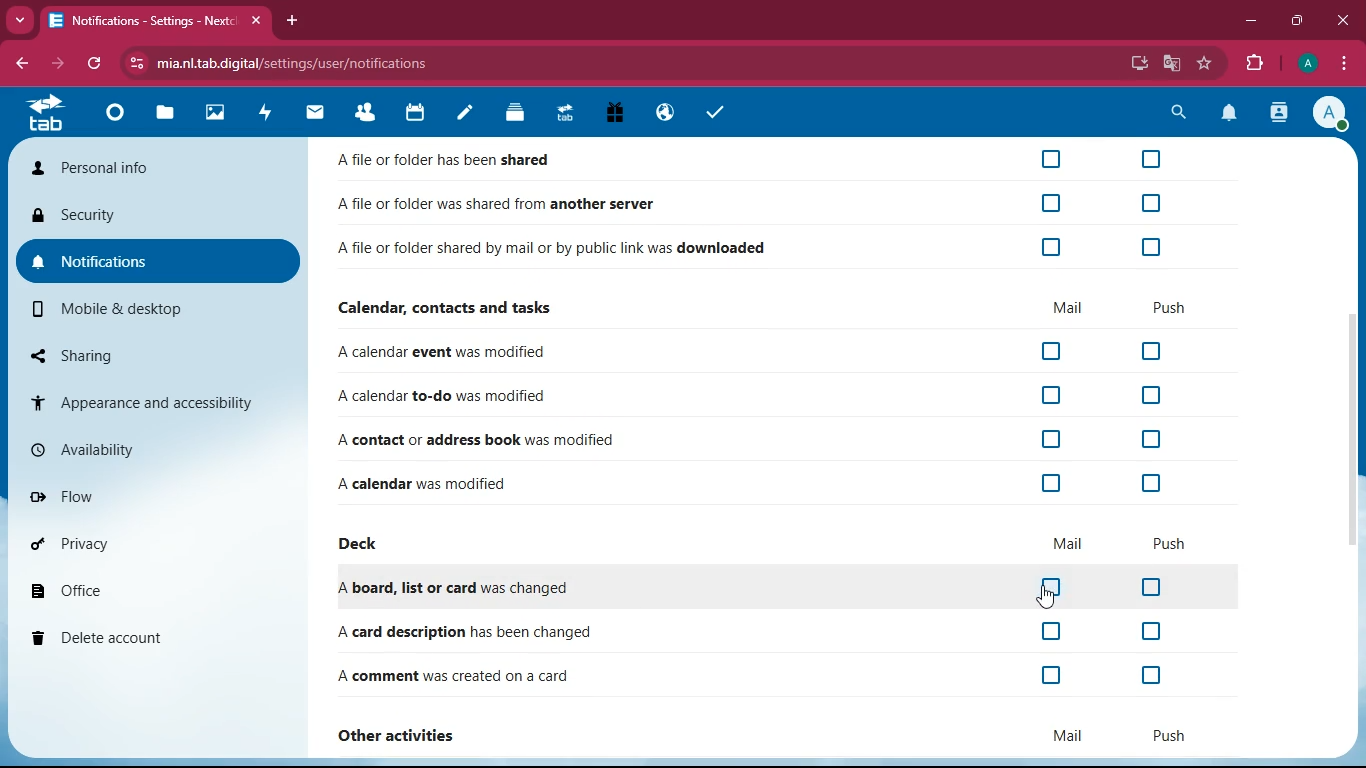 This screenshot has width=1366, height=768. Describe the element at coordinates (366, 540) in the screenshot. I see `deck` at that location.